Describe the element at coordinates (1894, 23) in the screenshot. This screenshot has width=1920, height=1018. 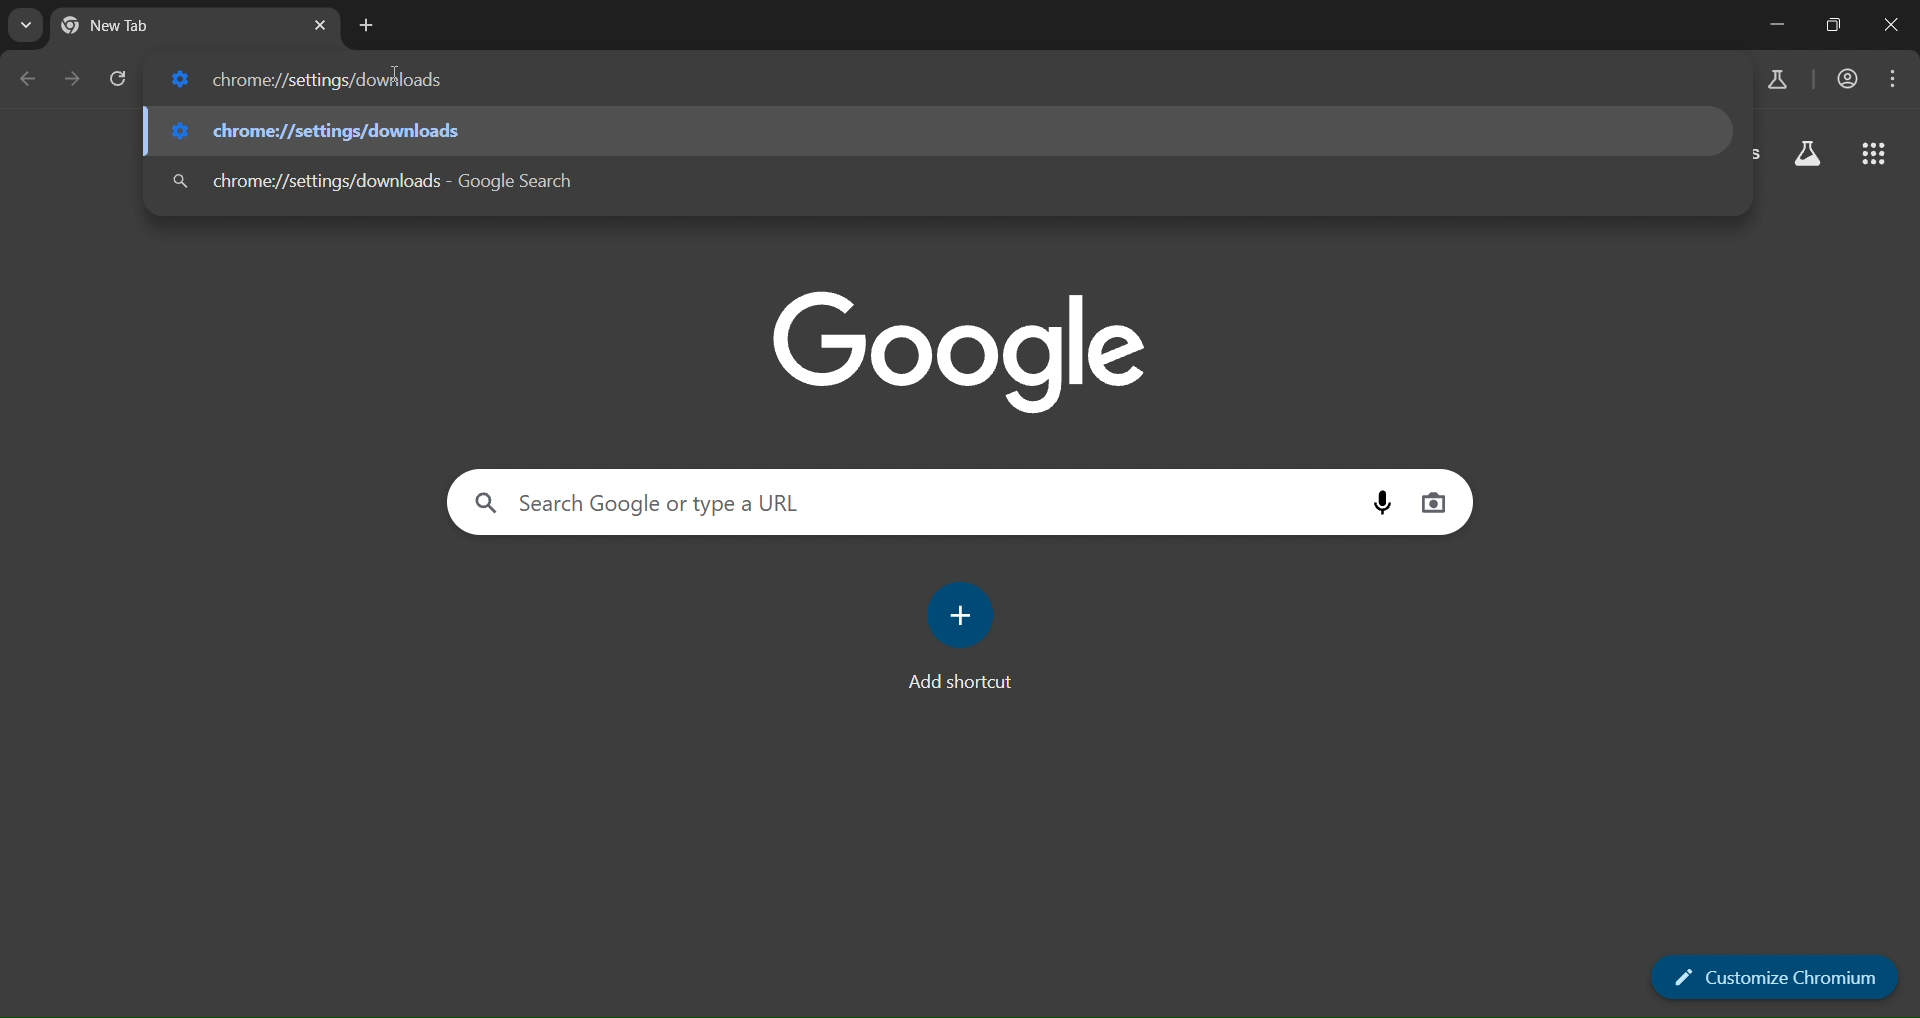
I see `close` at that location.